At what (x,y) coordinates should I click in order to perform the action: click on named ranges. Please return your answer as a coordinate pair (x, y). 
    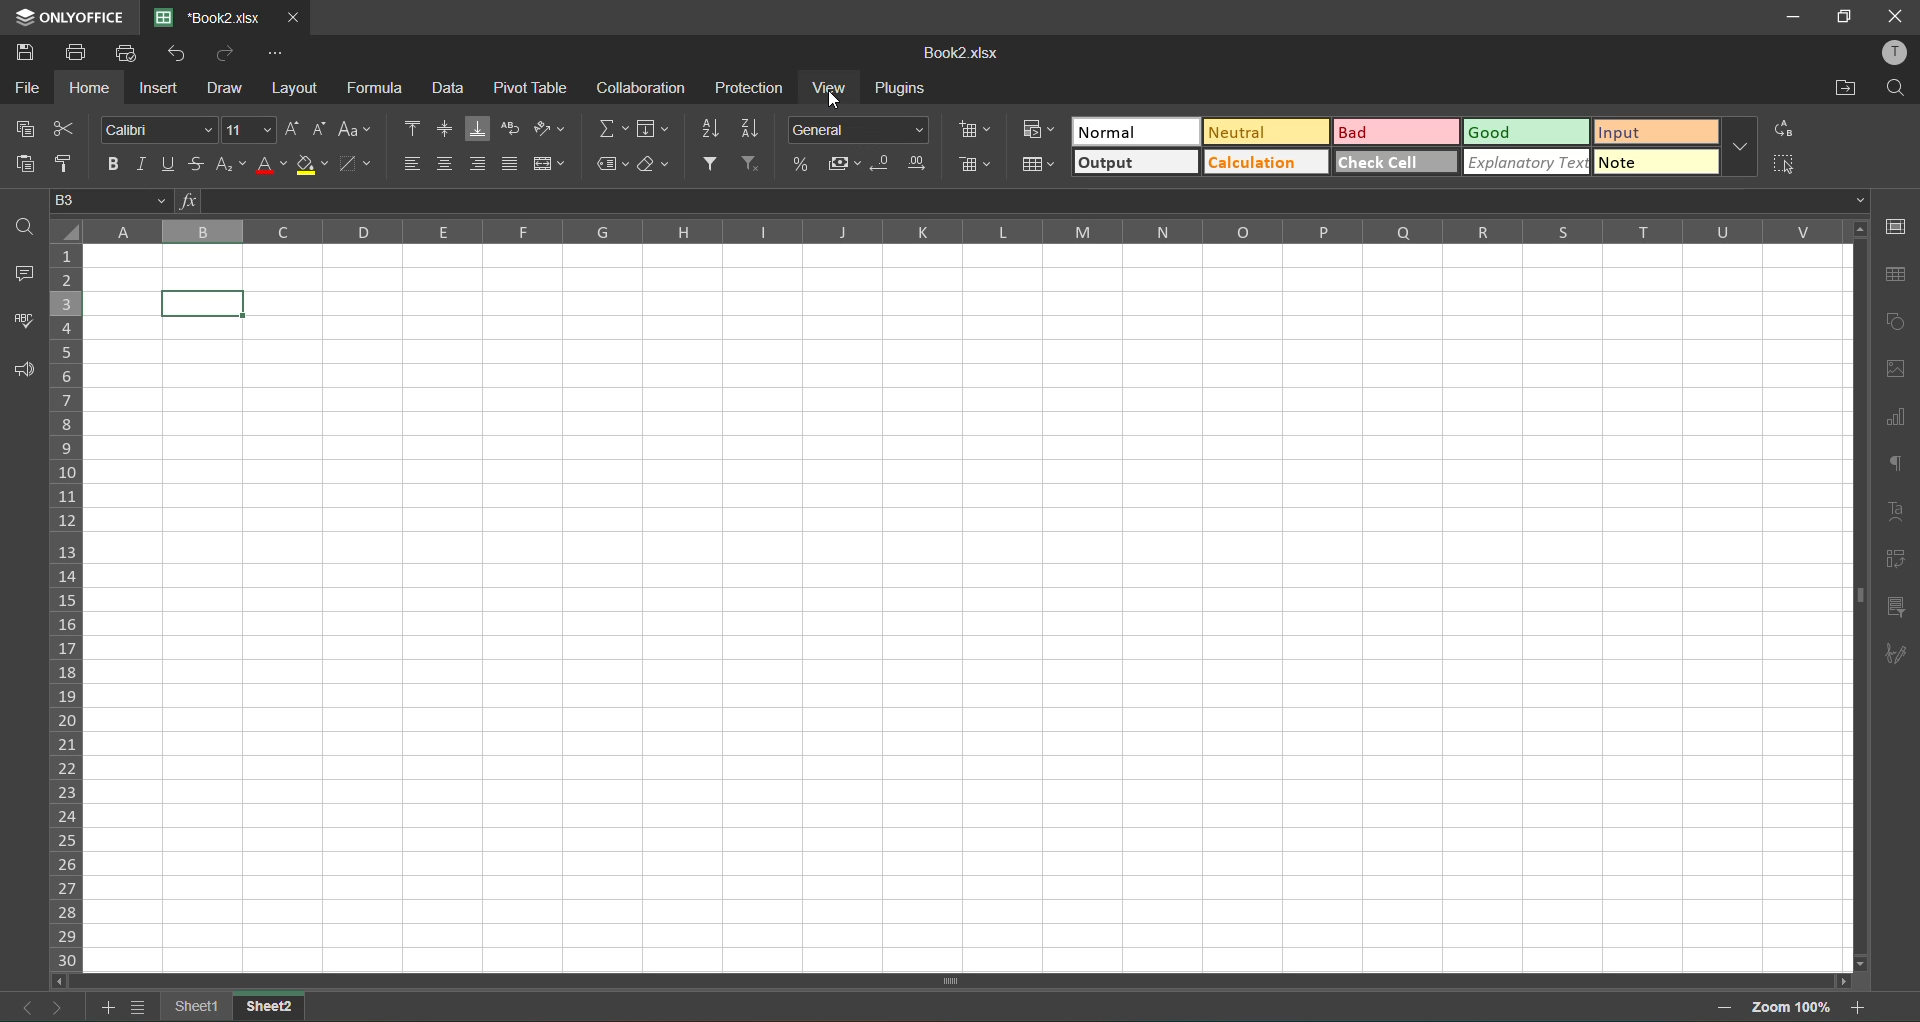
    Looking at the image, I should click on (619, 166).